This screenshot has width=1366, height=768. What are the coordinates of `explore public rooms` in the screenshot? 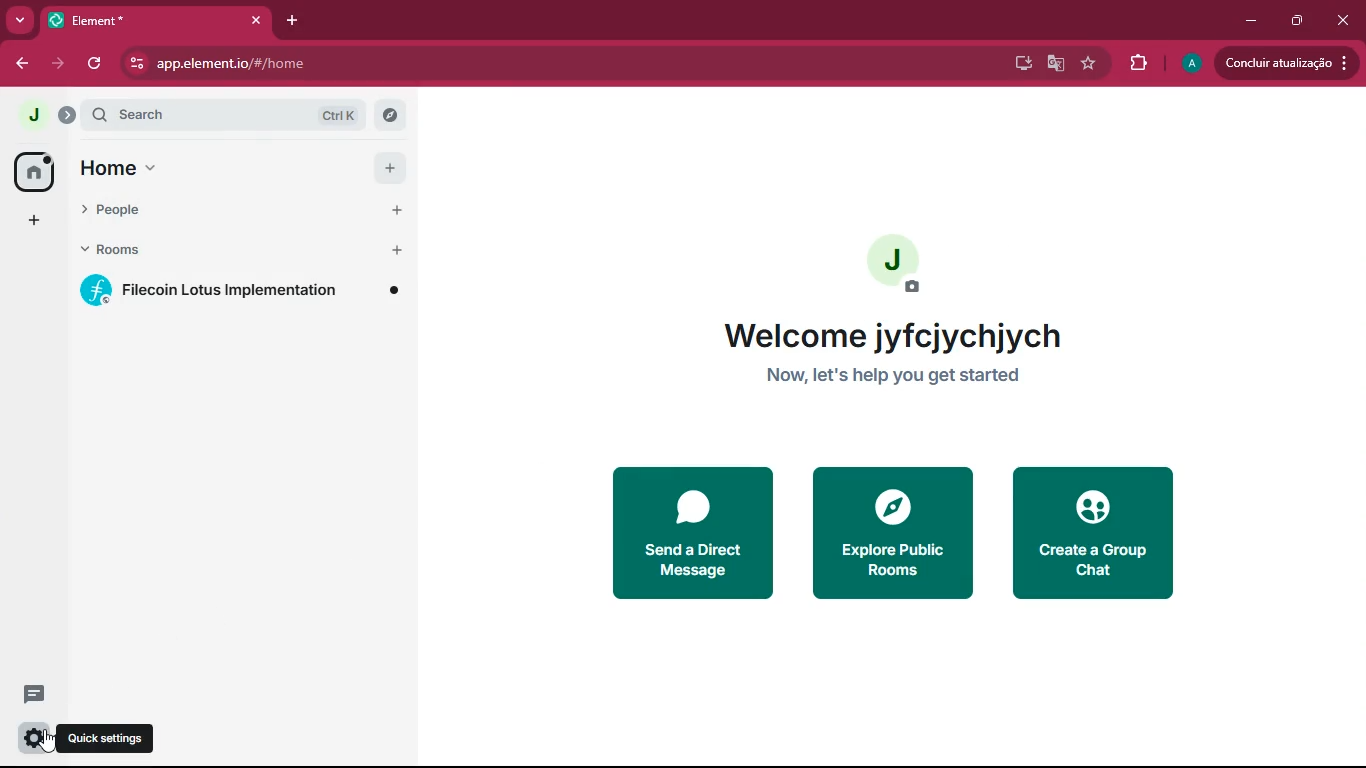 It's located at (893, 531).